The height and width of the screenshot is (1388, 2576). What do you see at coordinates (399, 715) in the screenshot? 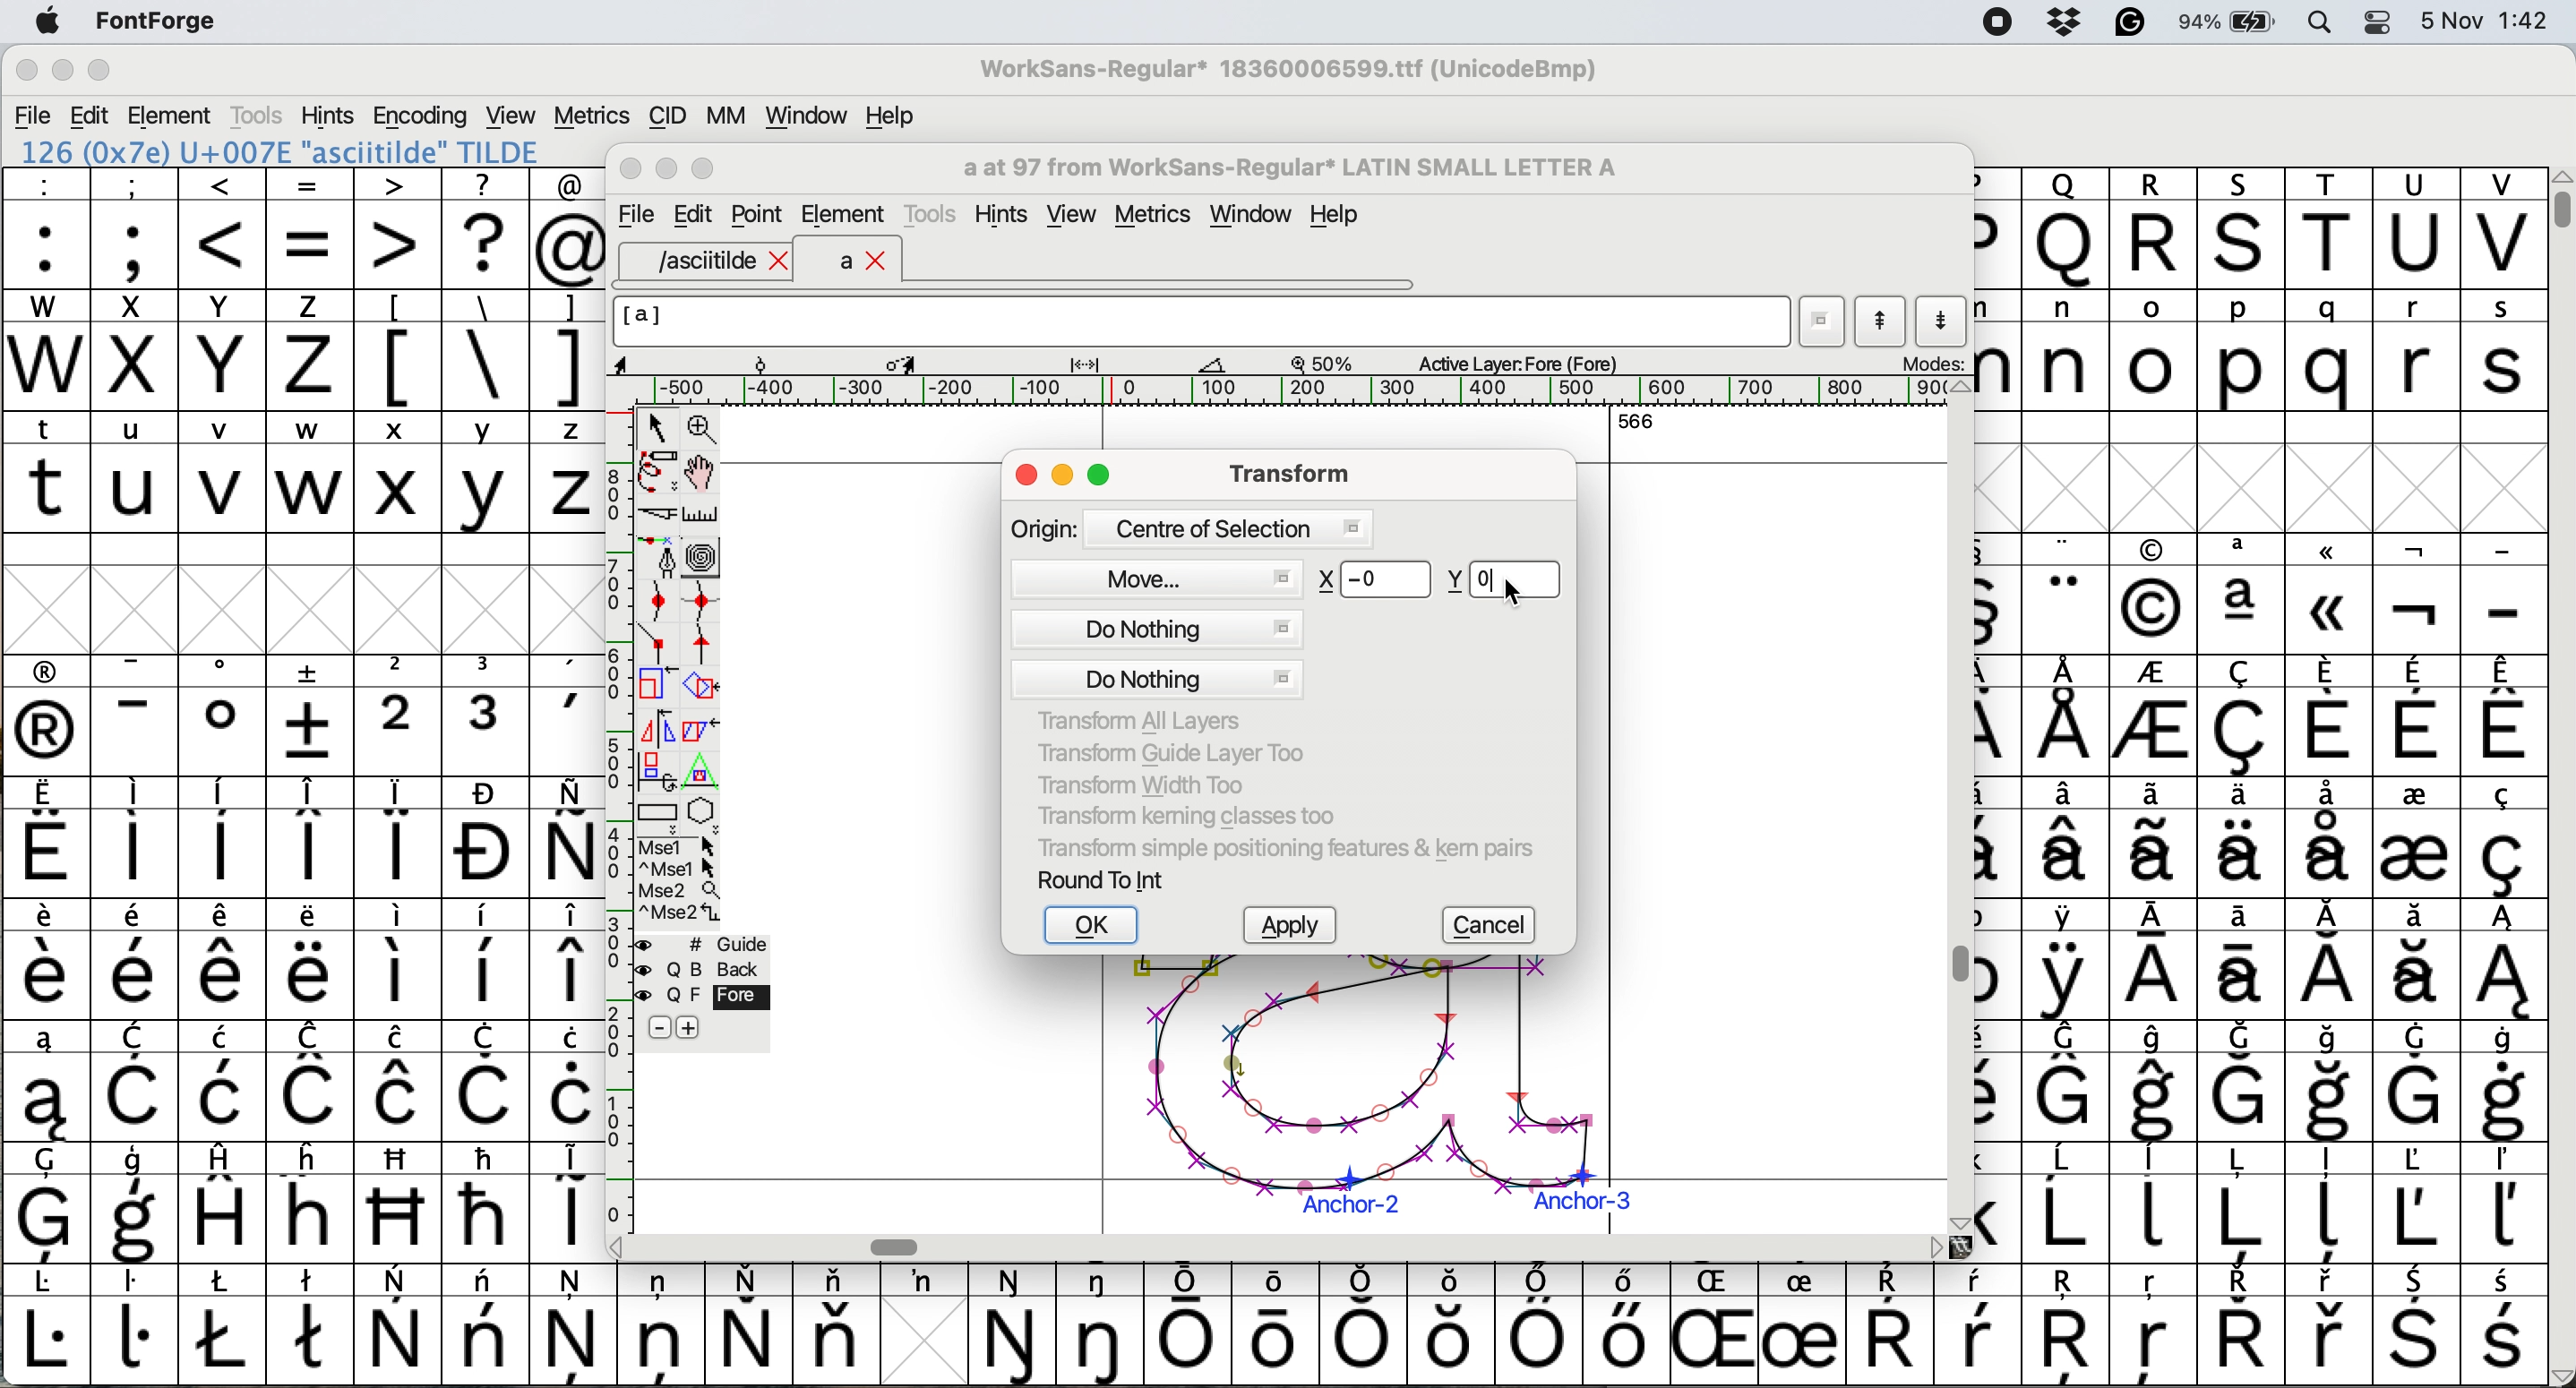
I see `2` at bounding box center [399, 715].